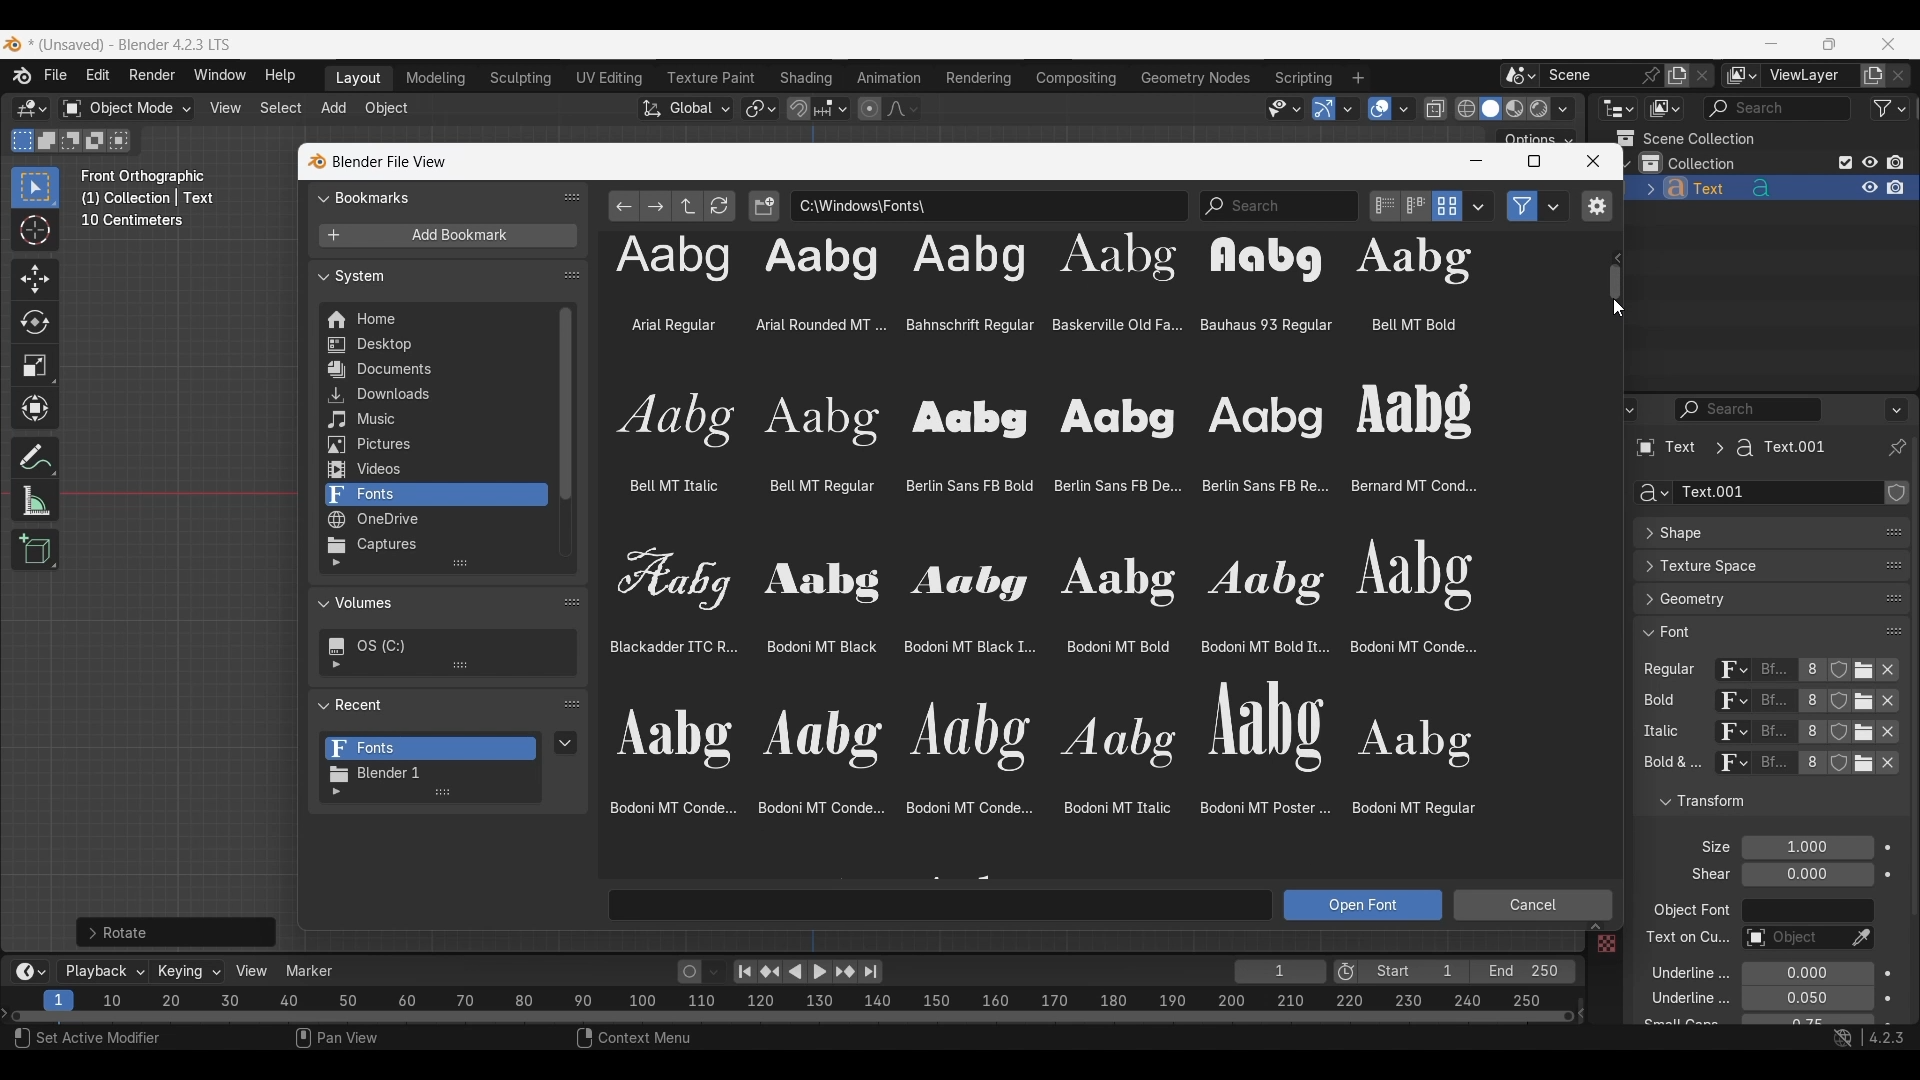 Image resolution: width=1920 pixels, height=1080 pixels. Describe the element at coordinates (690, 972) in the screenshot. I see `Auto keying ` at that location.